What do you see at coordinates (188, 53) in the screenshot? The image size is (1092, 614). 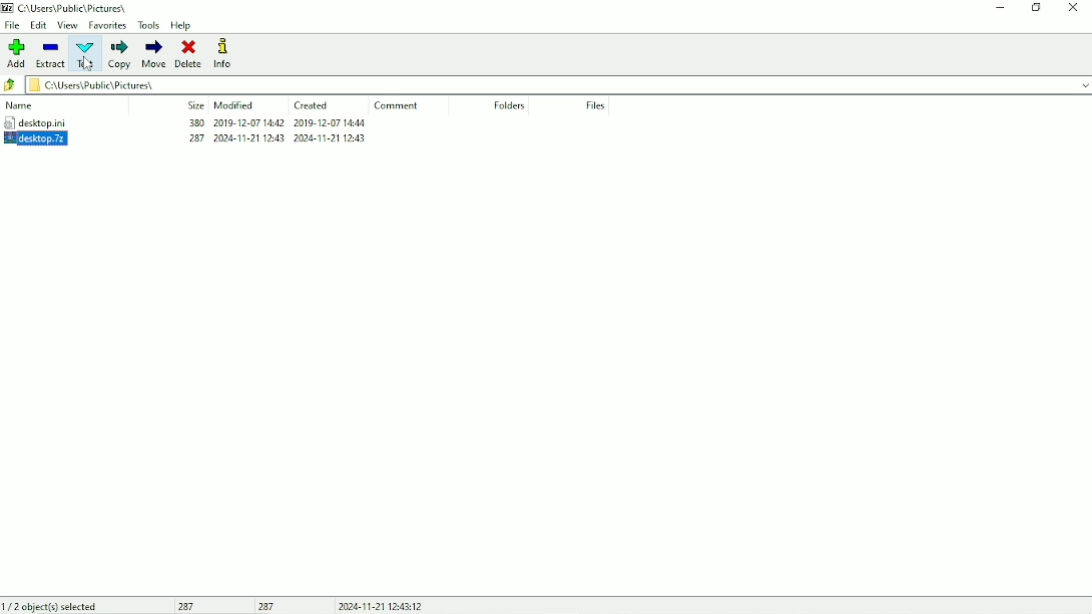 I see `Delete` at bounding box center [188, 53].